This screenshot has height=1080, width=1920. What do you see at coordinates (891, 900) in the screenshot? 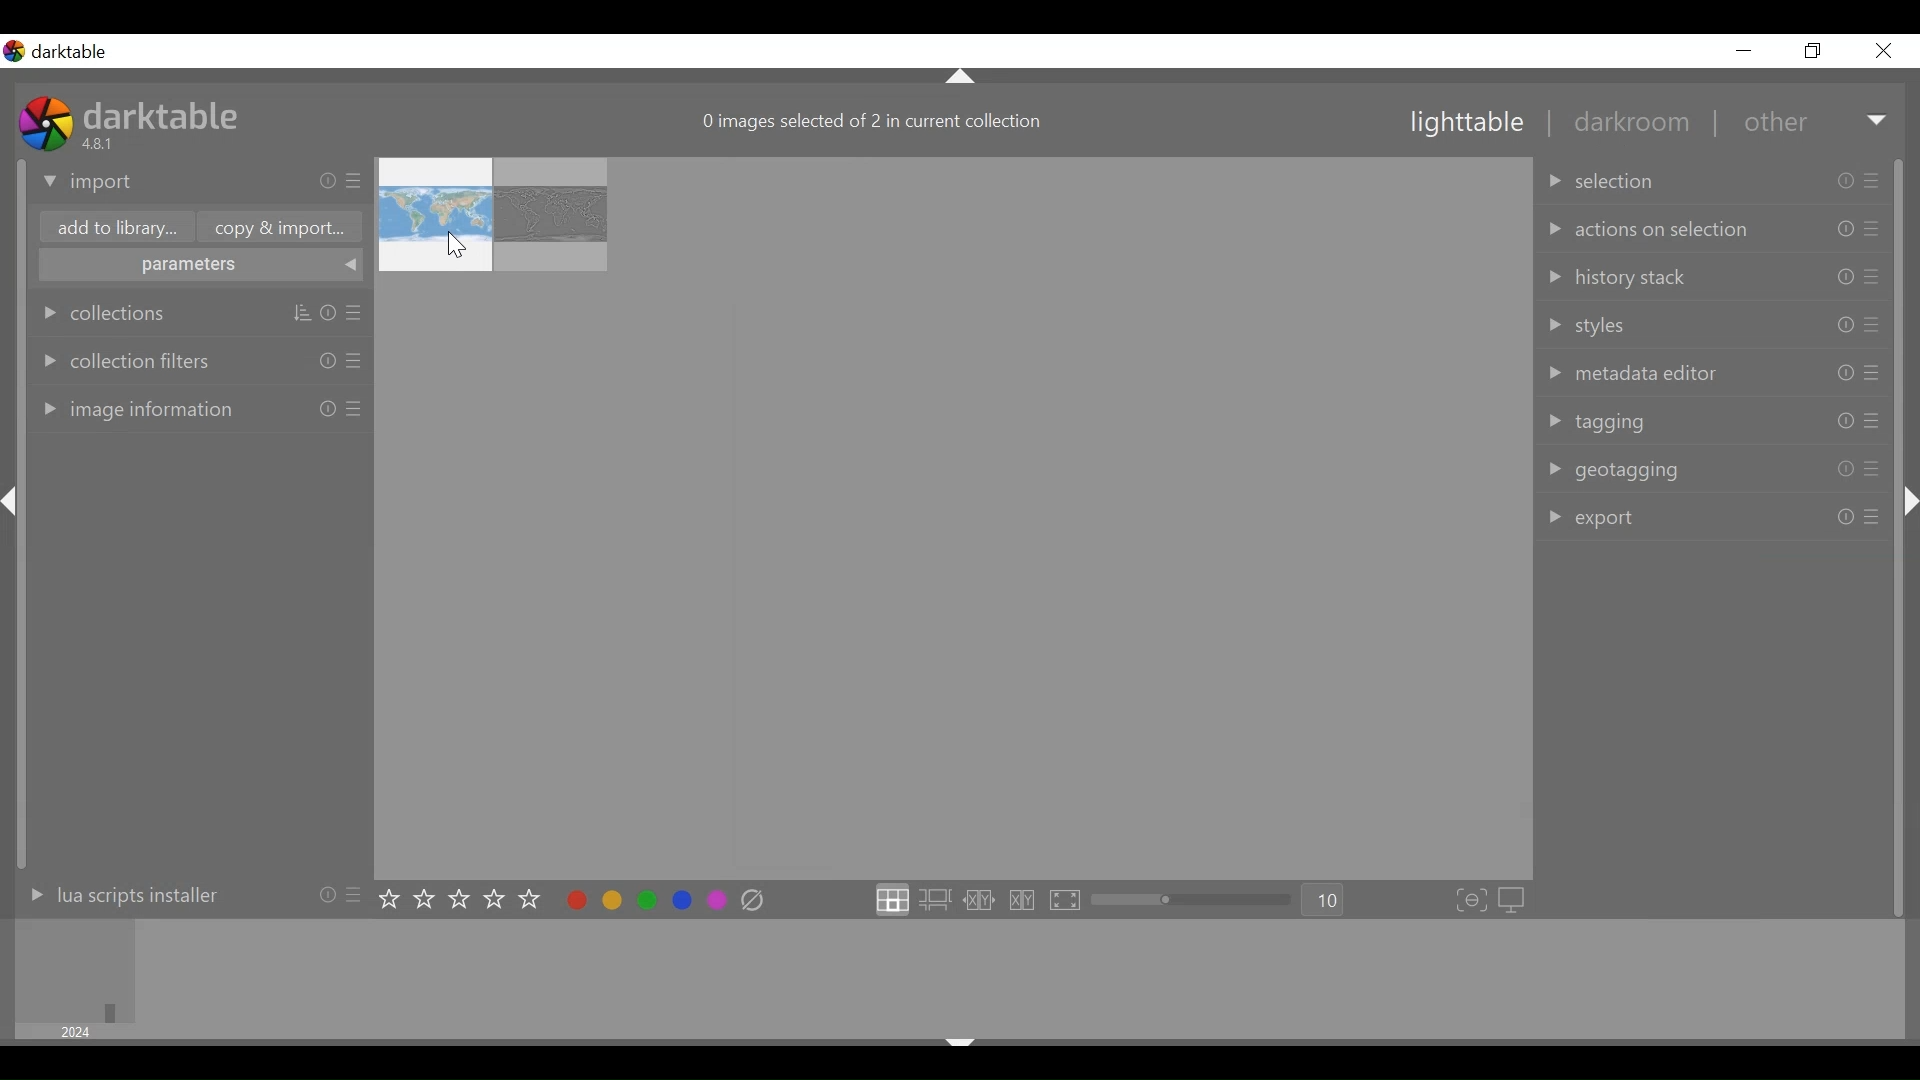
I see `click to enter file manager layout` at bounding box center [891, 900].